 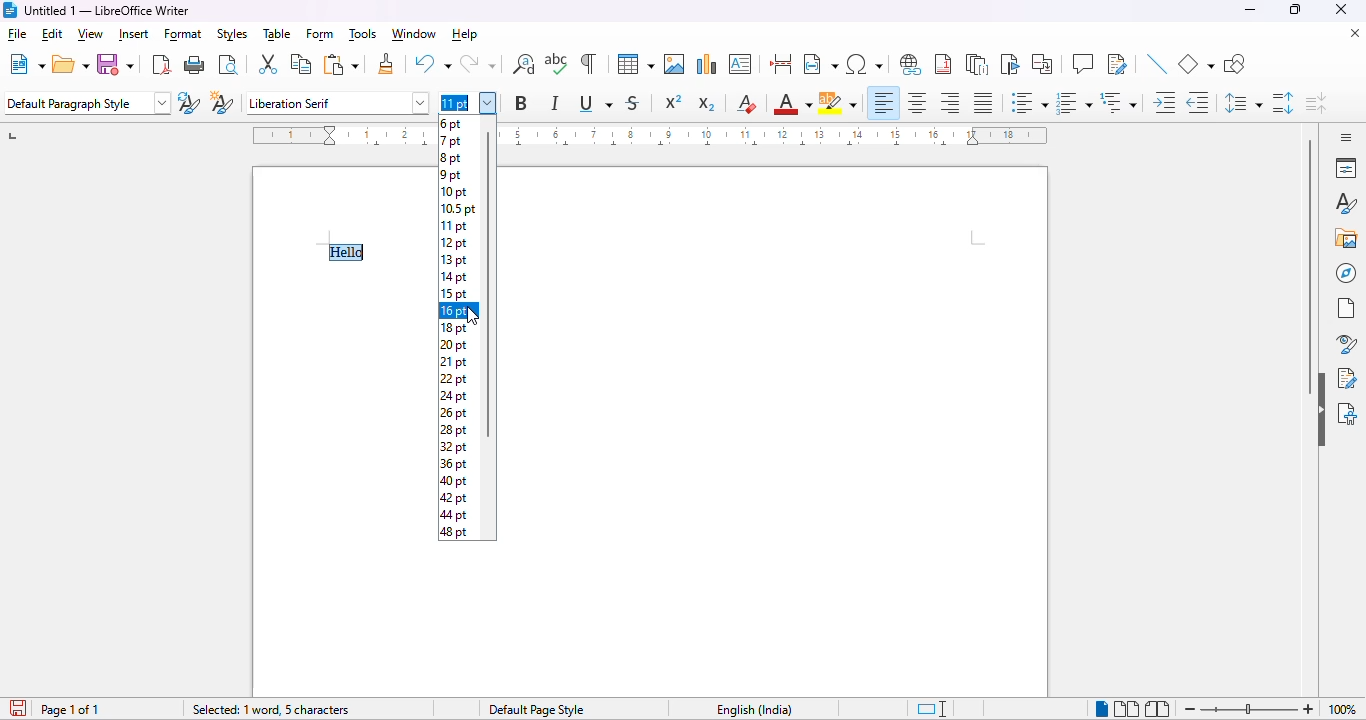 What do you see at coordinates (839, 104) in the screenshot?
I see `character highlighting color` at bounding box center [839, 104].